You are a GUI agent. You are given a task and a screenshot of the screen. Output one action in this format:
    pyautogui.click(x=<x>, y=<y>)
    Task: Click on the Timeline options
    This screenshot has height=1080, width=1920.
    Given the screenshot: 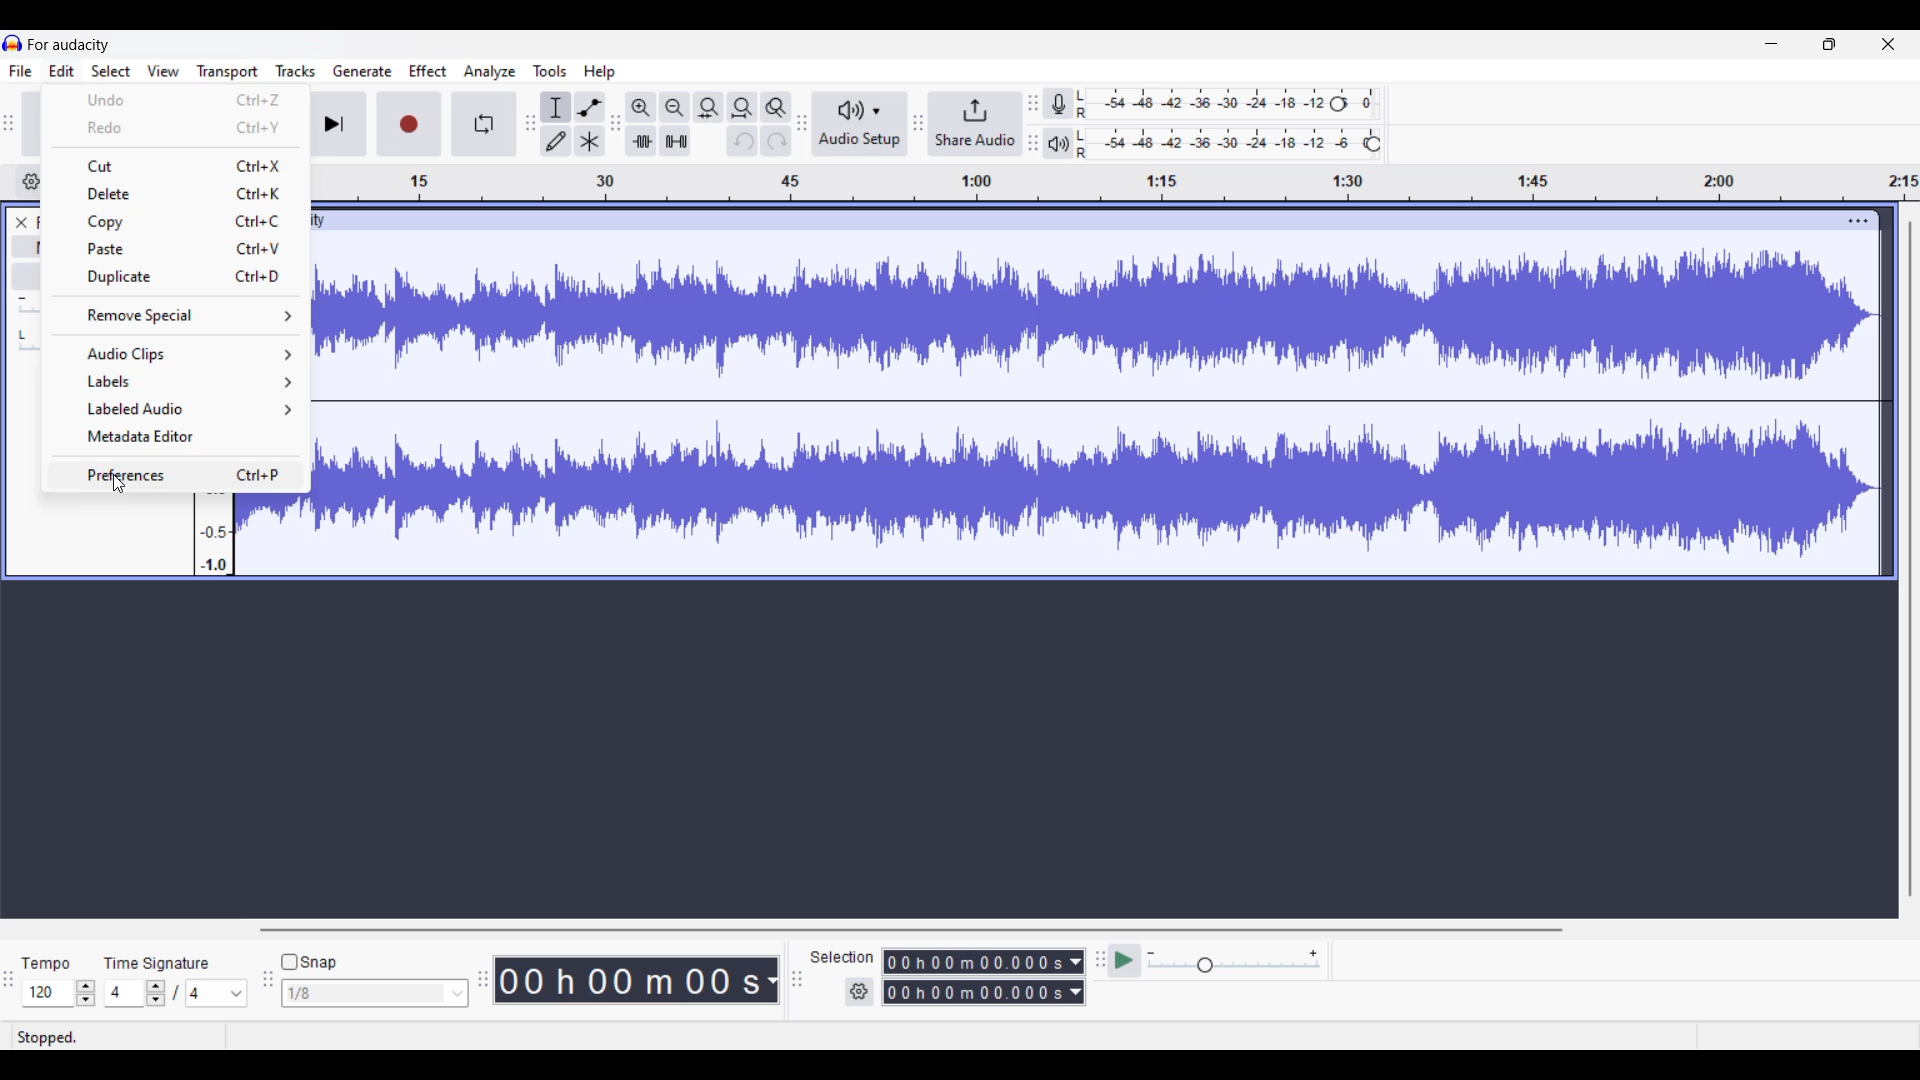 What is the action you would take?
    pyautogui.click(x=32, y=182)
    